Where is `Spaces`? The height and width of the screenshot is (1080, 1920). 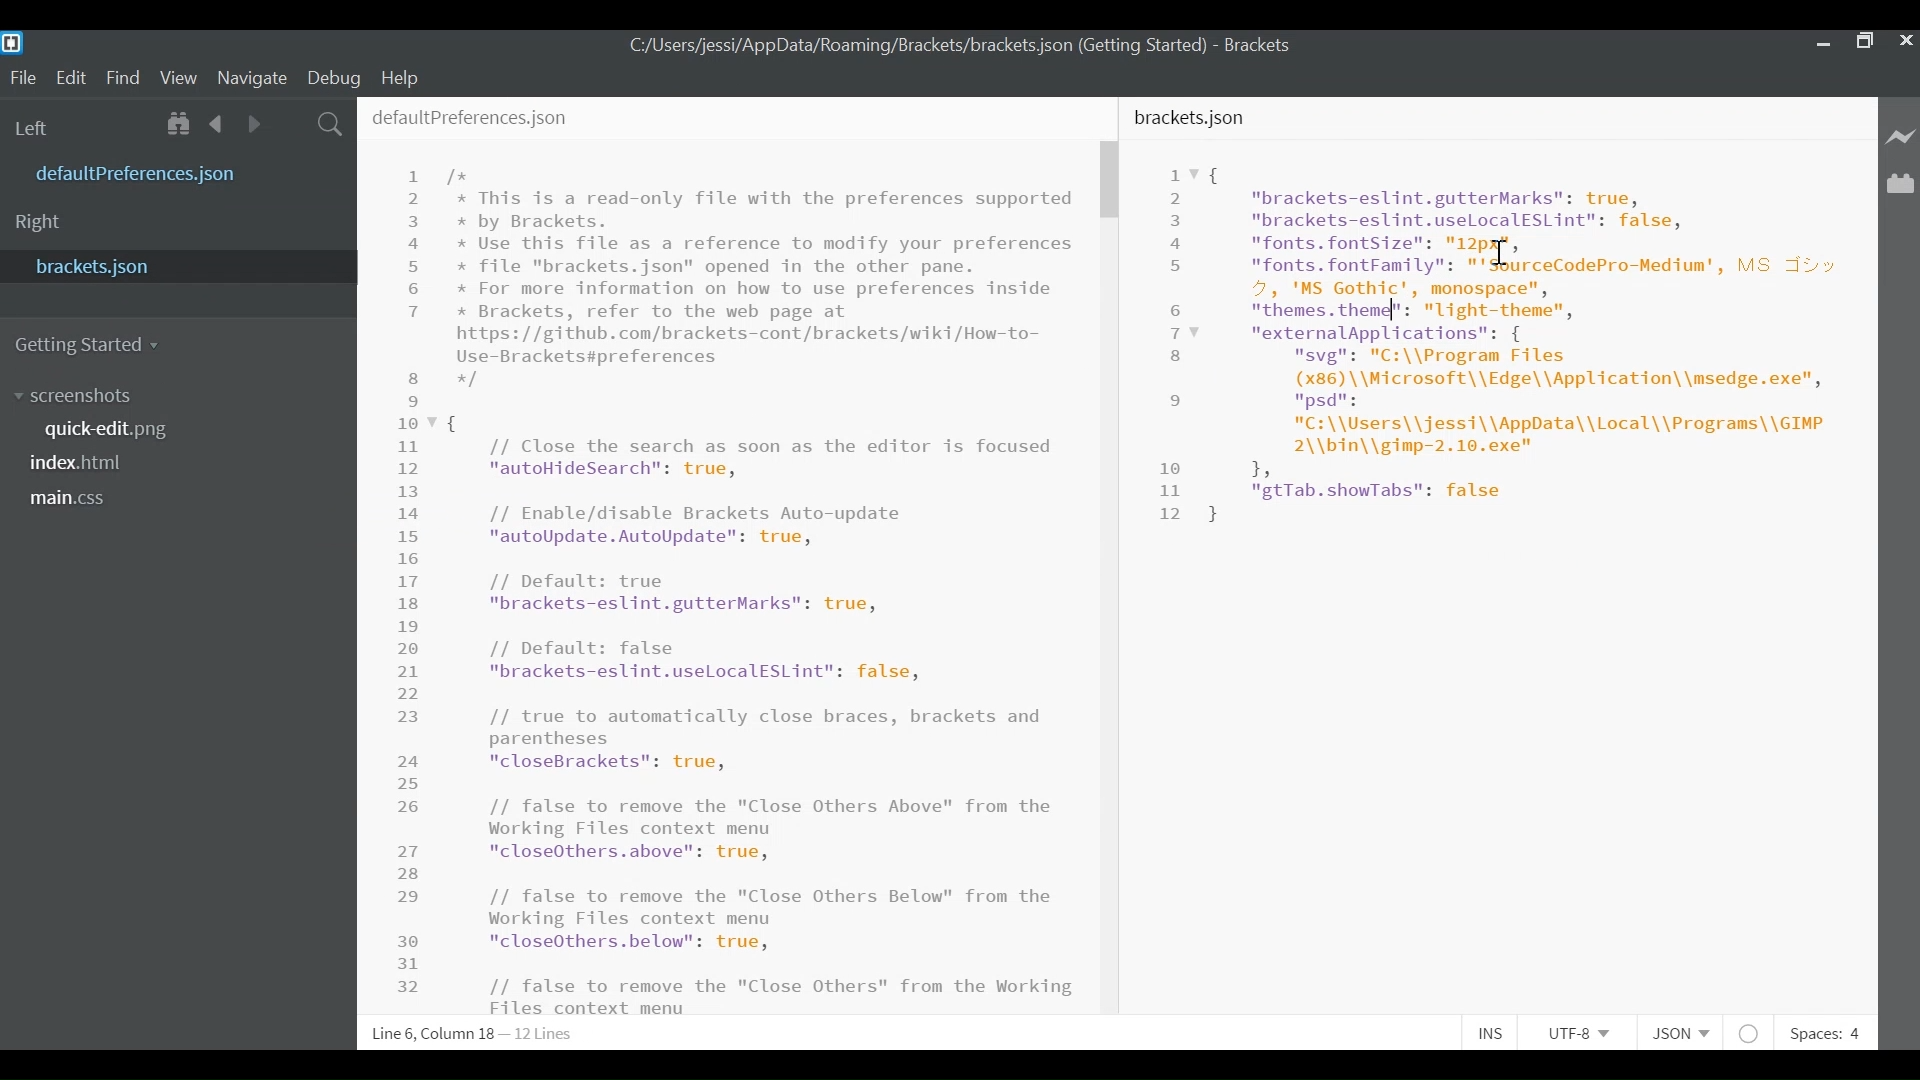 Spaces is located at coordinates (1823, 1034).